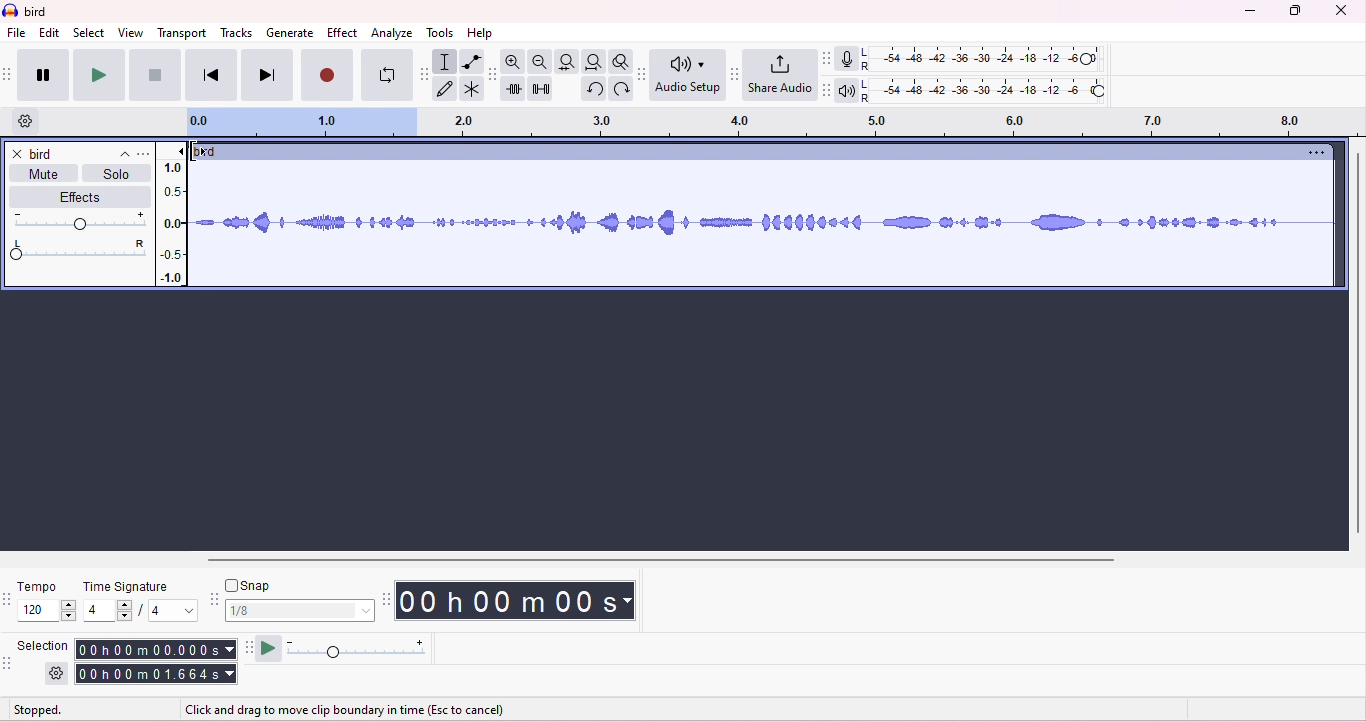 This screenshot has width=1366, height=722. I want to click on play at speed/ play at speed once, so click(268, 648).